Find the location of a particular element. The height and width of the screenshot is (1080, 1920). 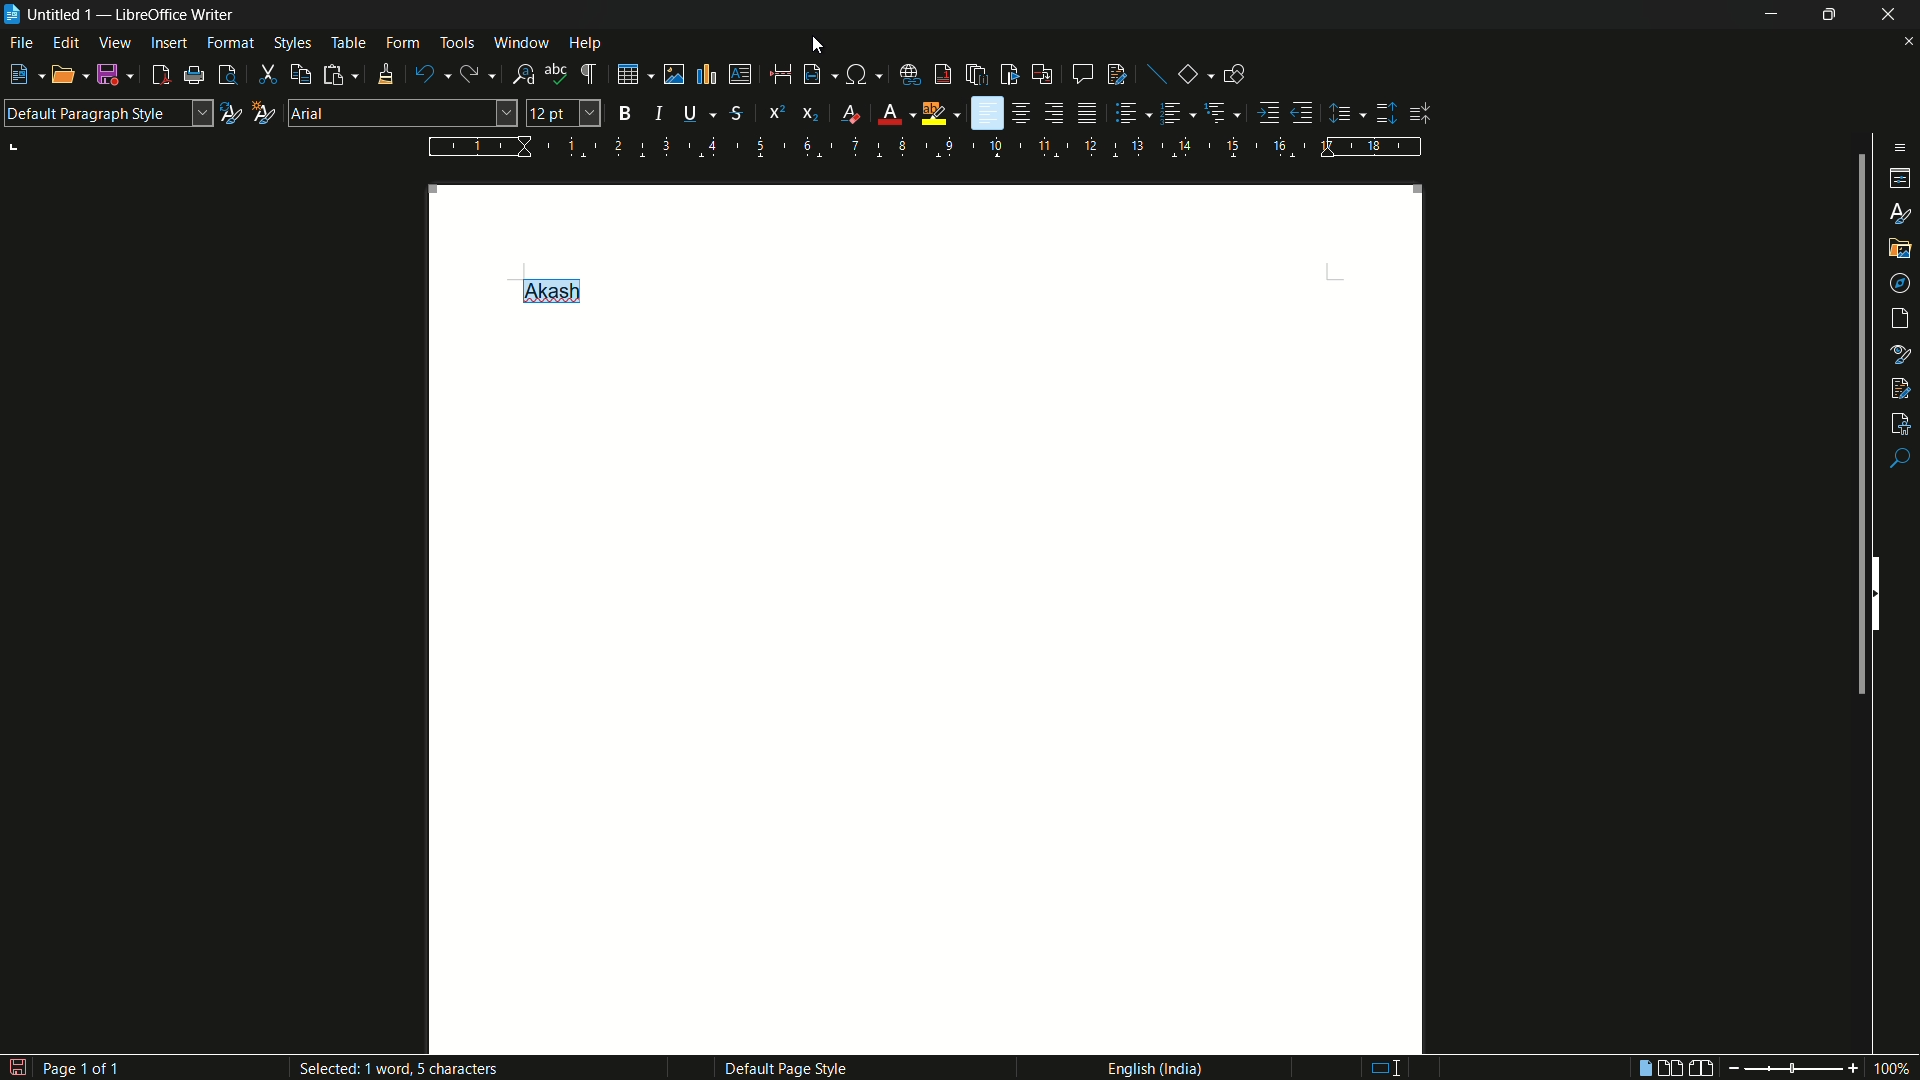

align right is located at coordinates (1053, 113).